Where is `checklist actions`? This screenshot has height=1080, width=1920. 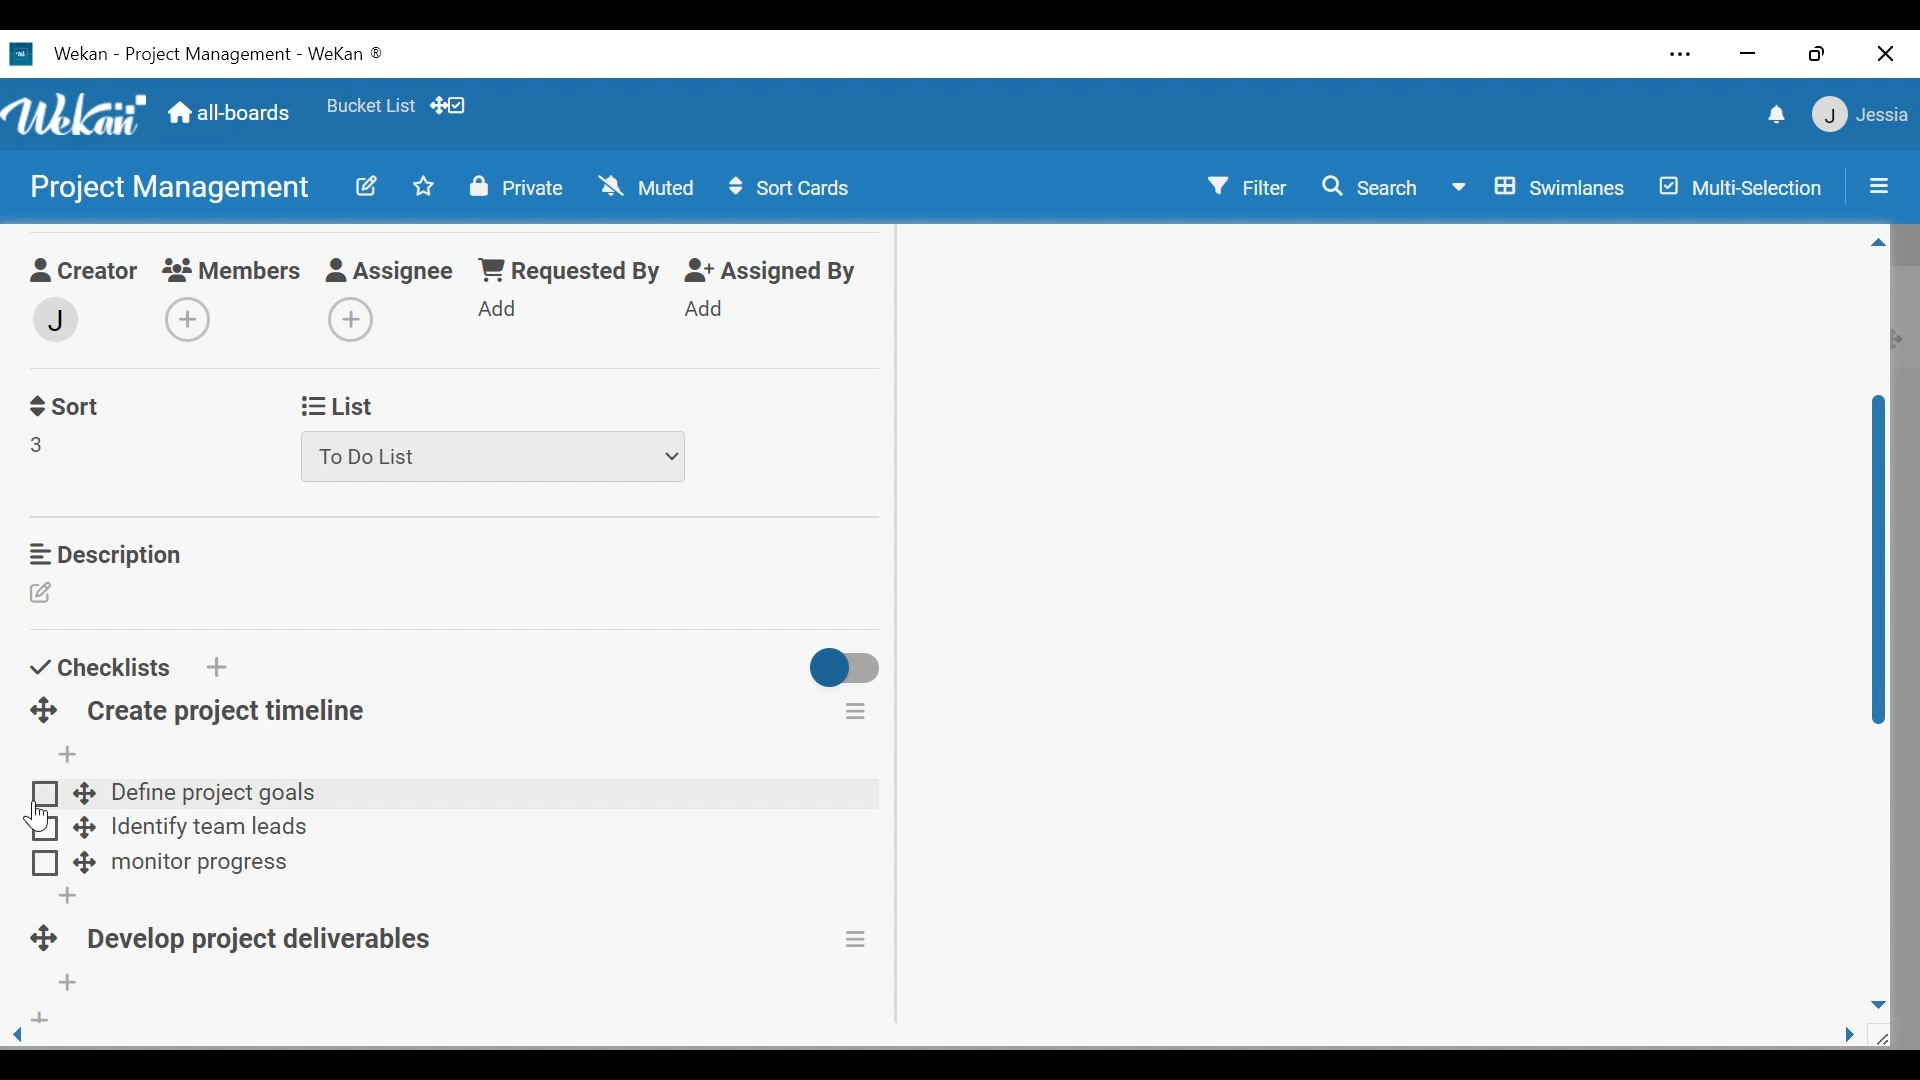 checklist actions is located at coordinates (856, 710).